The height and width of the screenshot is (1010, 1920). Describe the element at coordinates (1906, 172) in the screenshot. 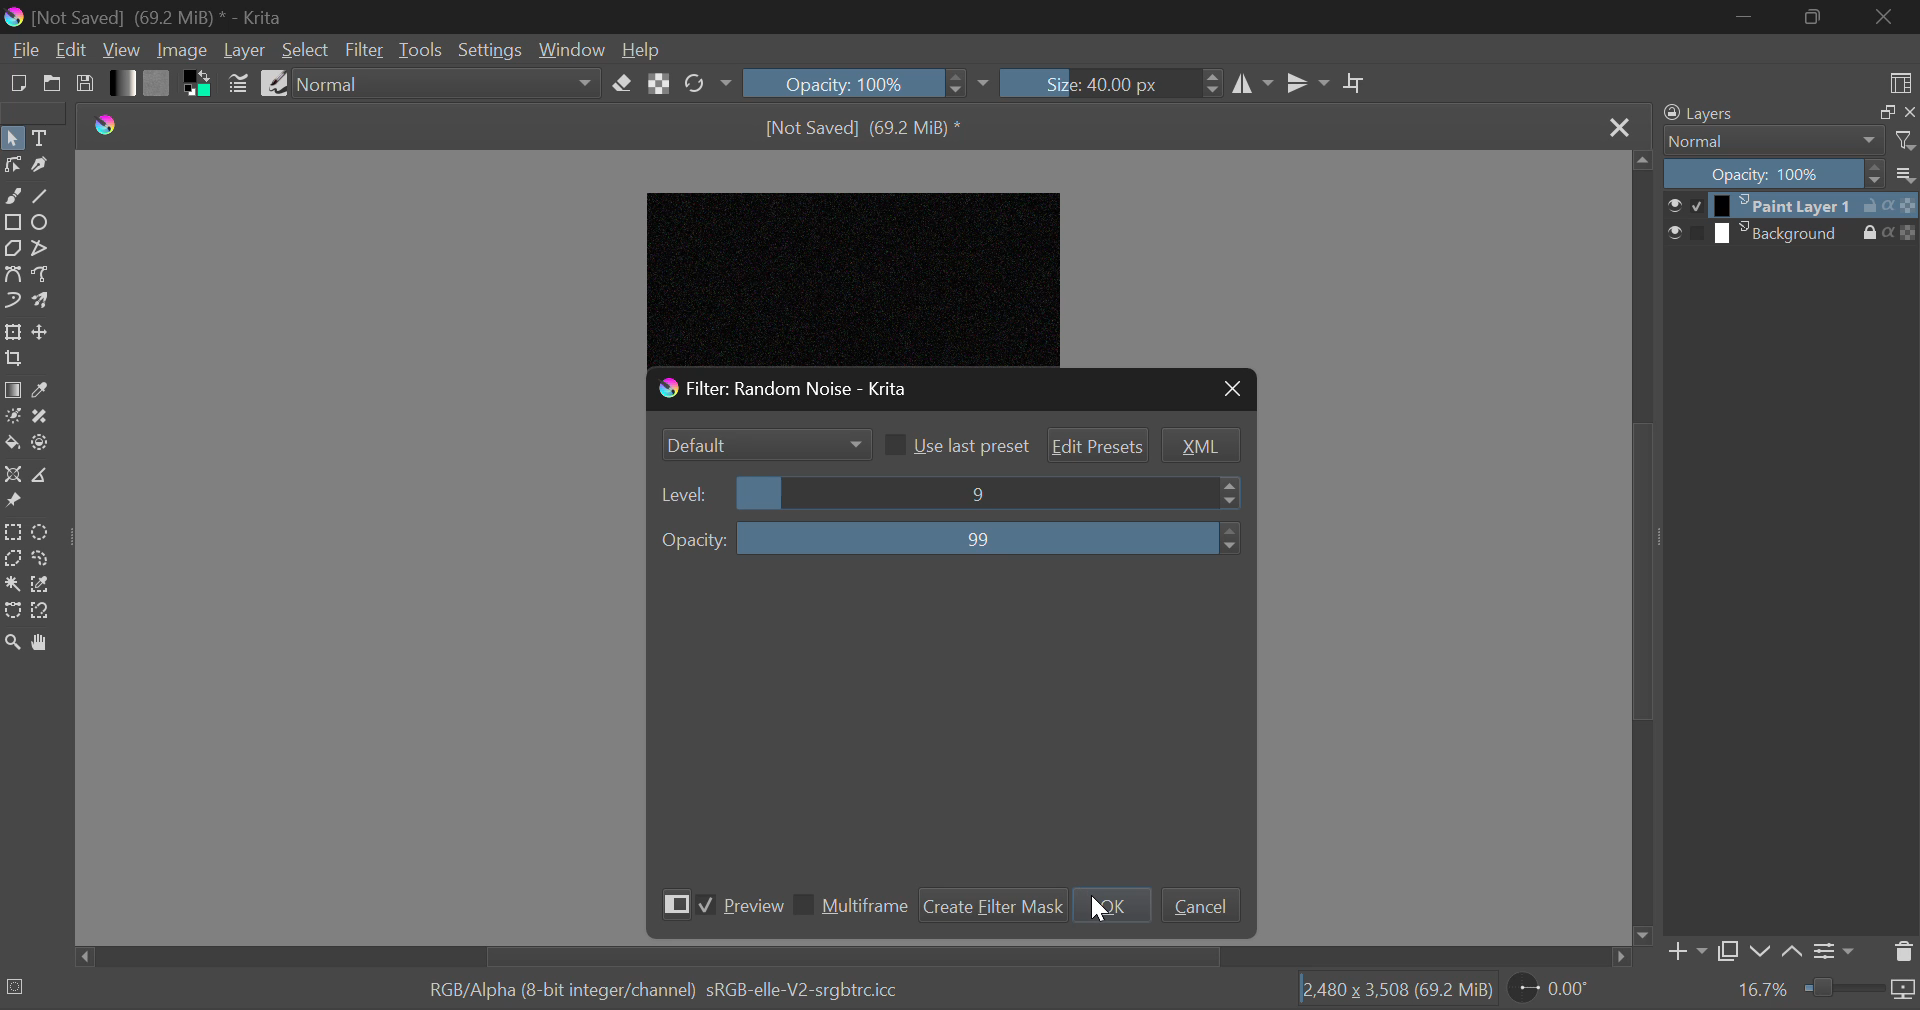

I see `options` at that location.